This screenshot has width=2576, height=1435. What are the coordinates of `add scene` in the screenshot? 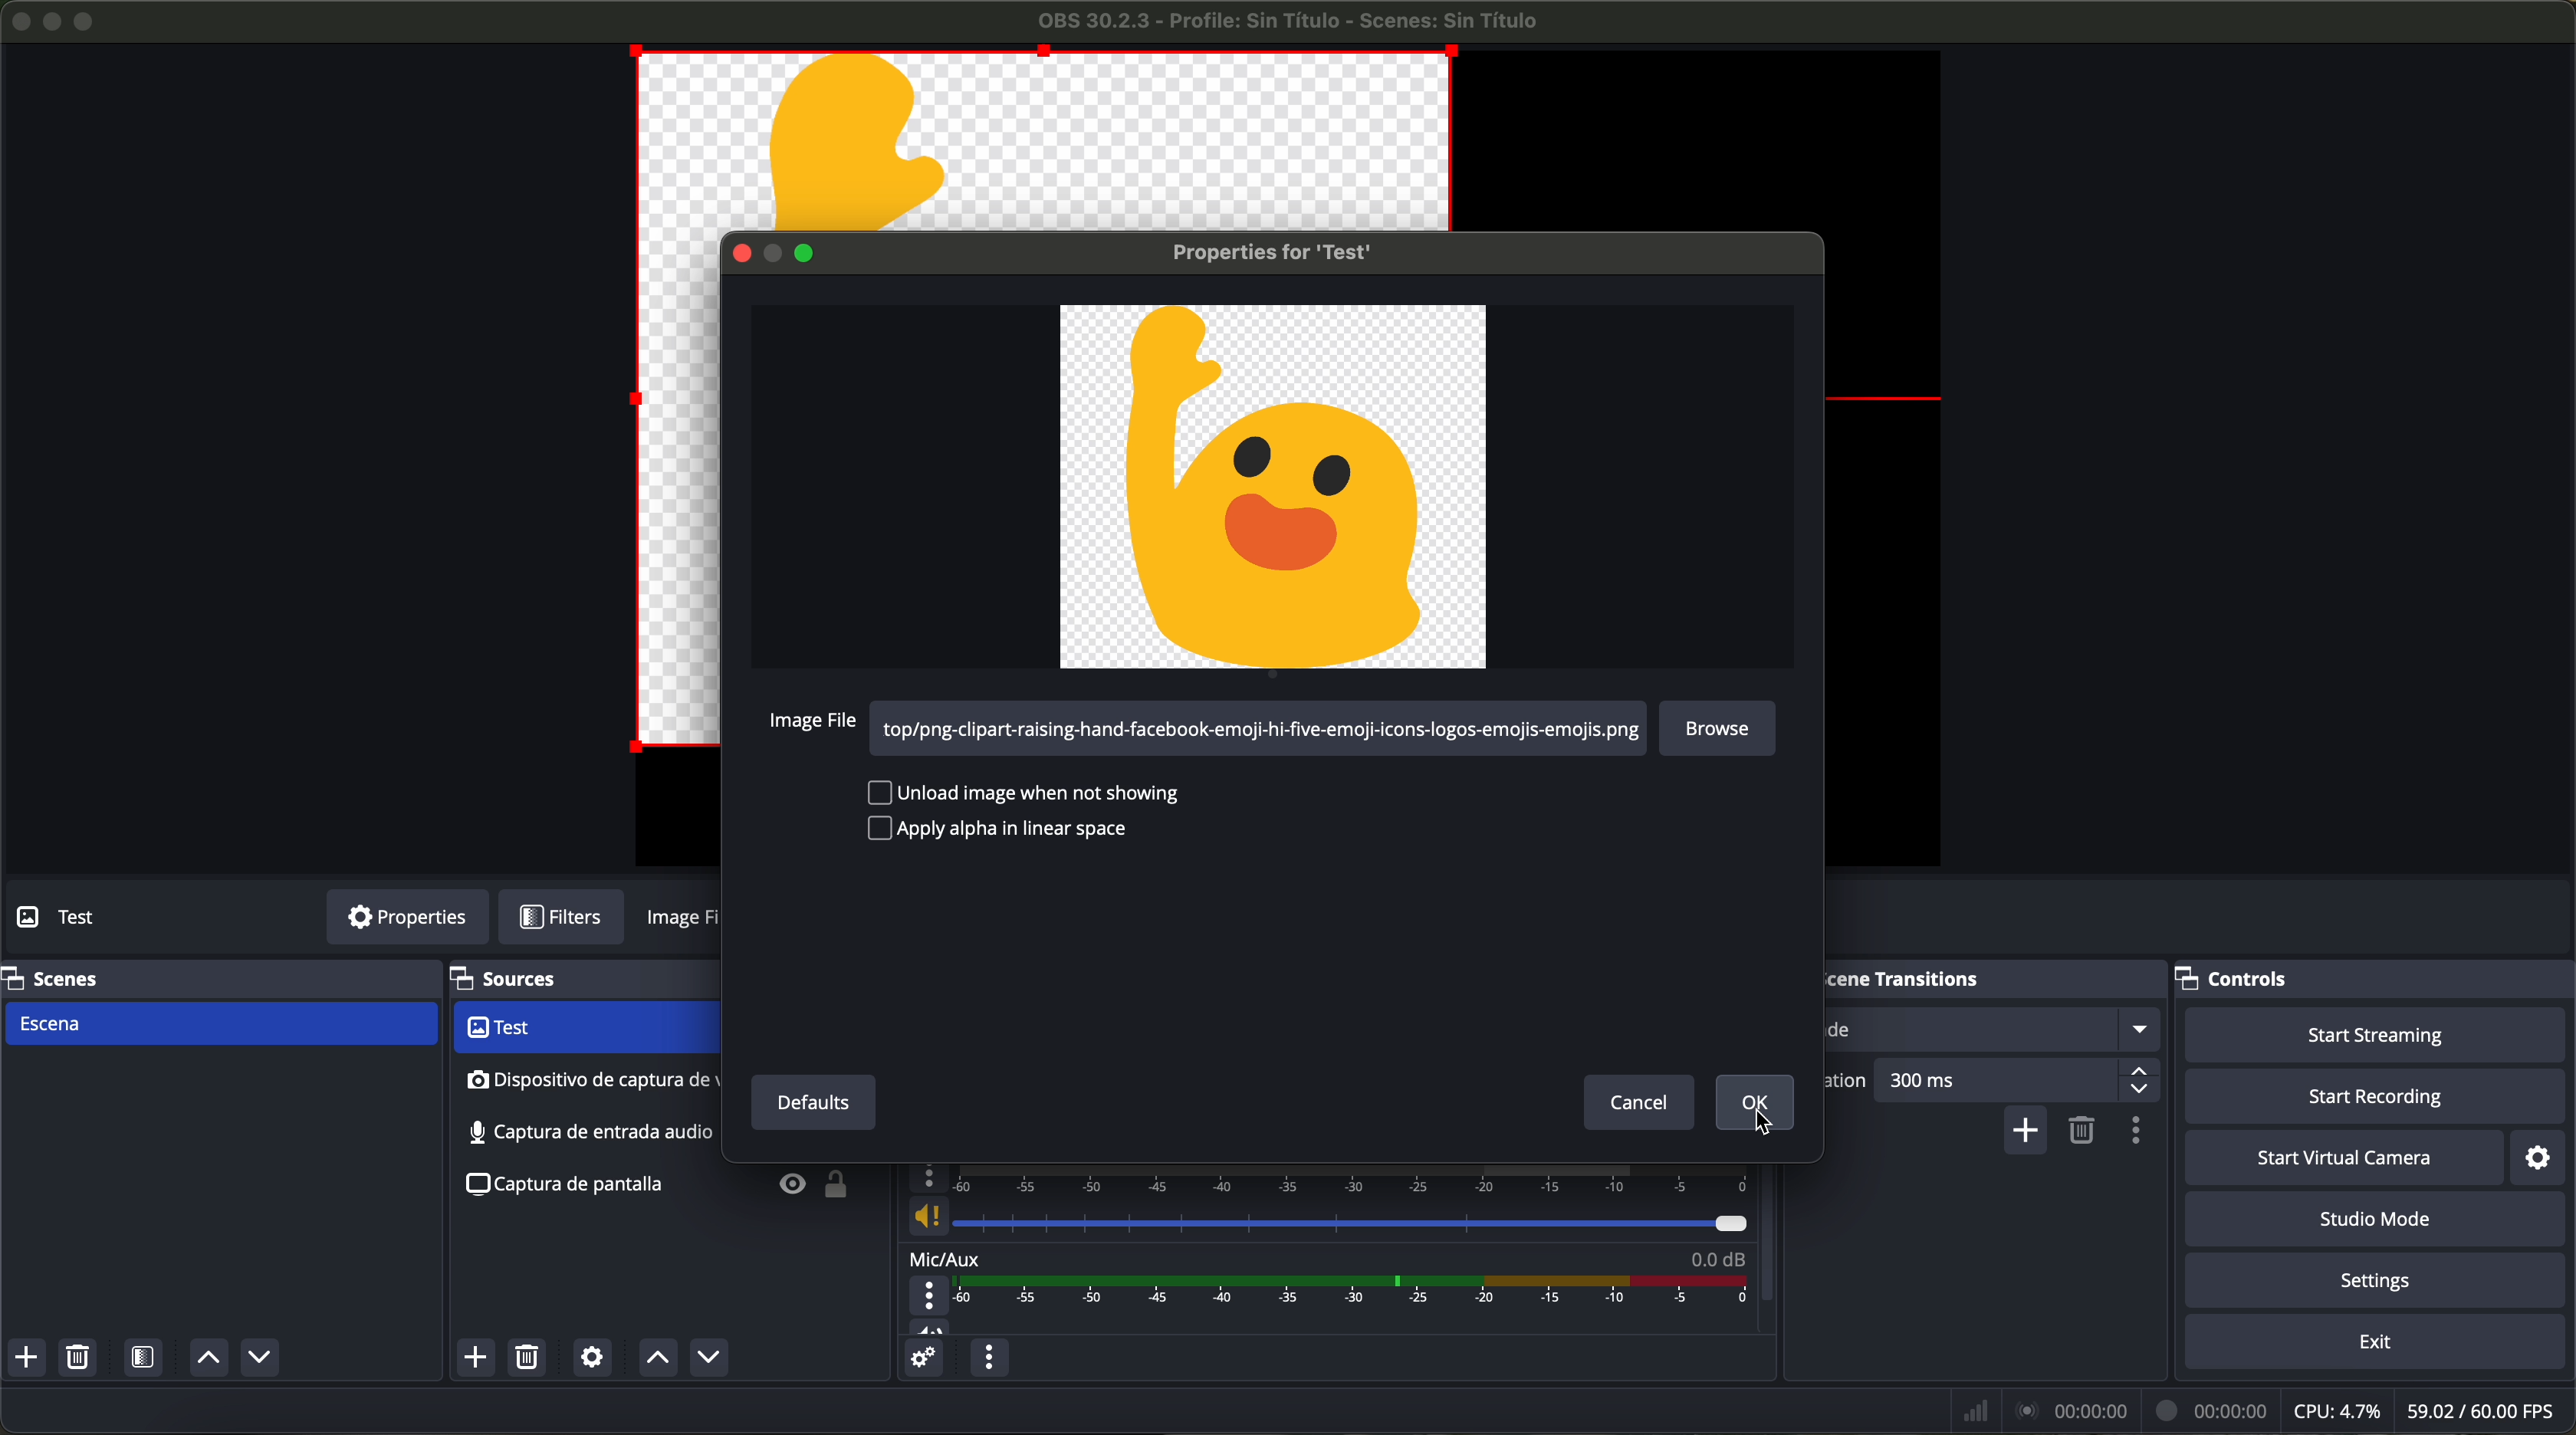 It's located at (26, 1358).